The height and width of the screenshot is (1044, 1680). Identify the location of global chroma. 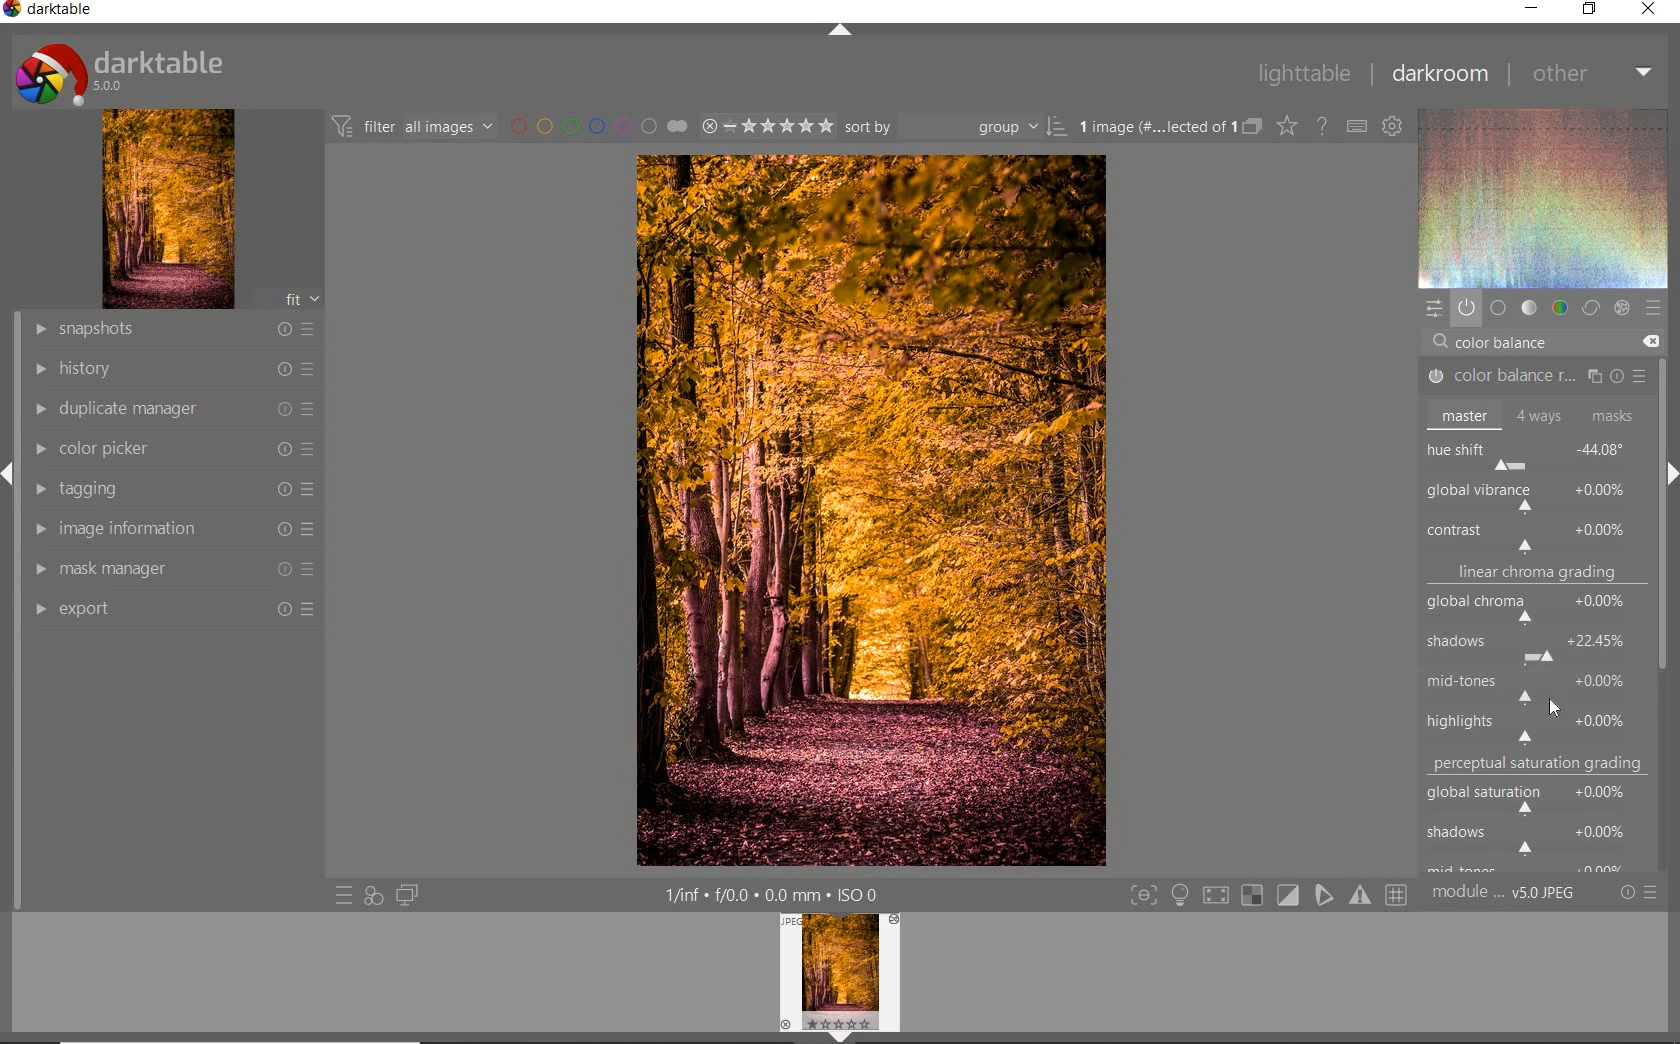
(1538, 611).